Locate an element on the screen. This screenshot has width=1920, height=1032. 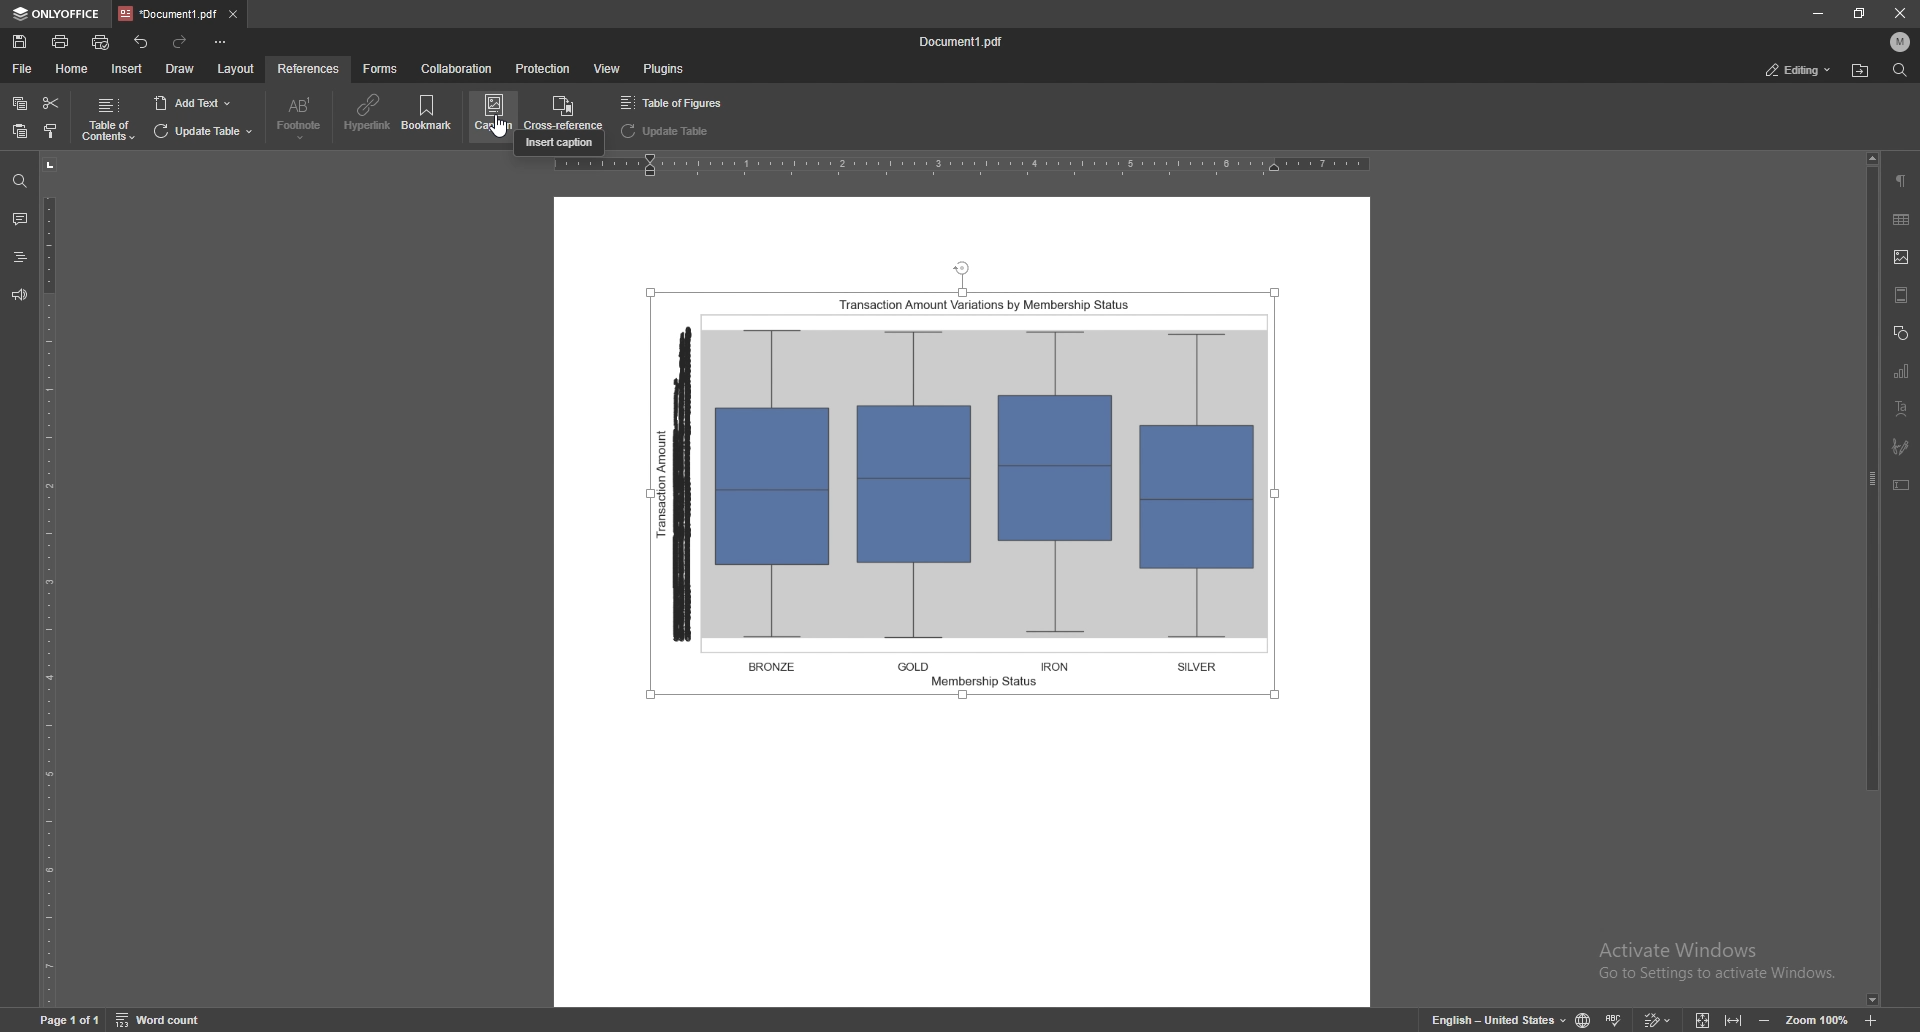
change doc language is located at coordinates (1586, 1019).